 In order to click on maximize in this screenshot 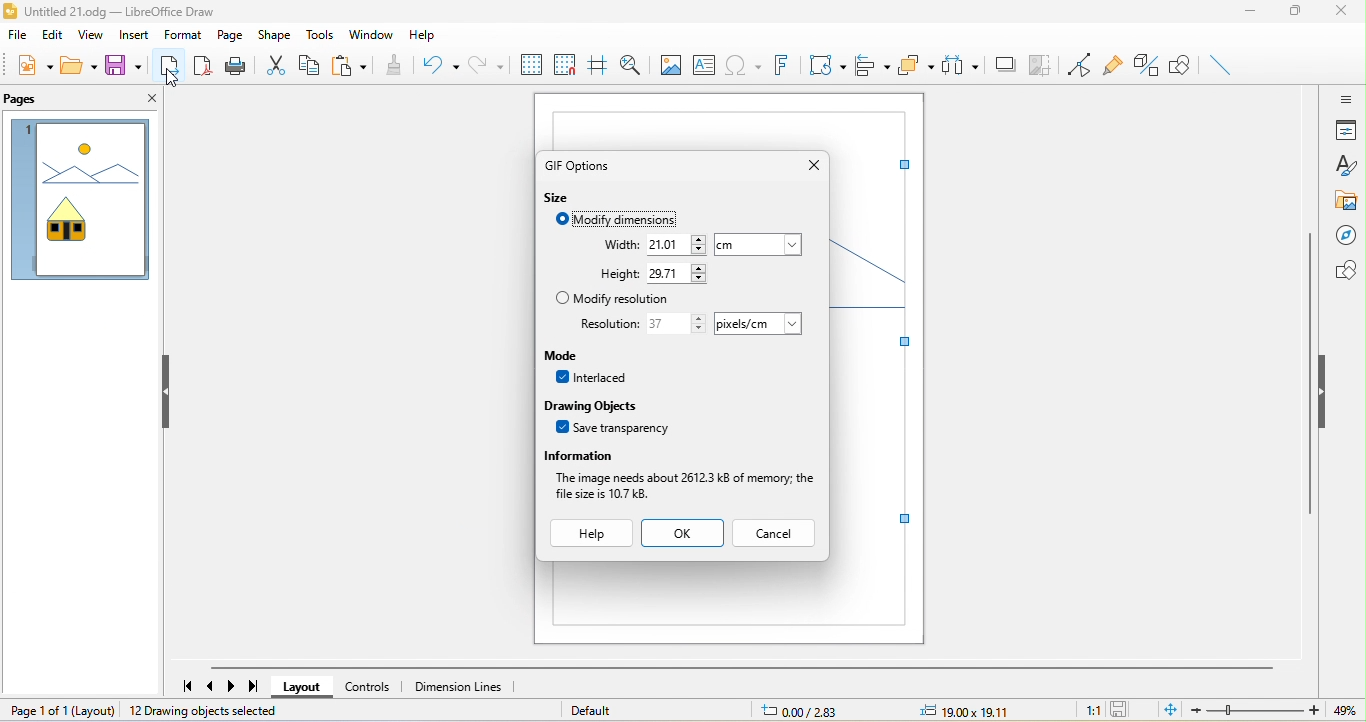, I will do `click(1293, 15)`.